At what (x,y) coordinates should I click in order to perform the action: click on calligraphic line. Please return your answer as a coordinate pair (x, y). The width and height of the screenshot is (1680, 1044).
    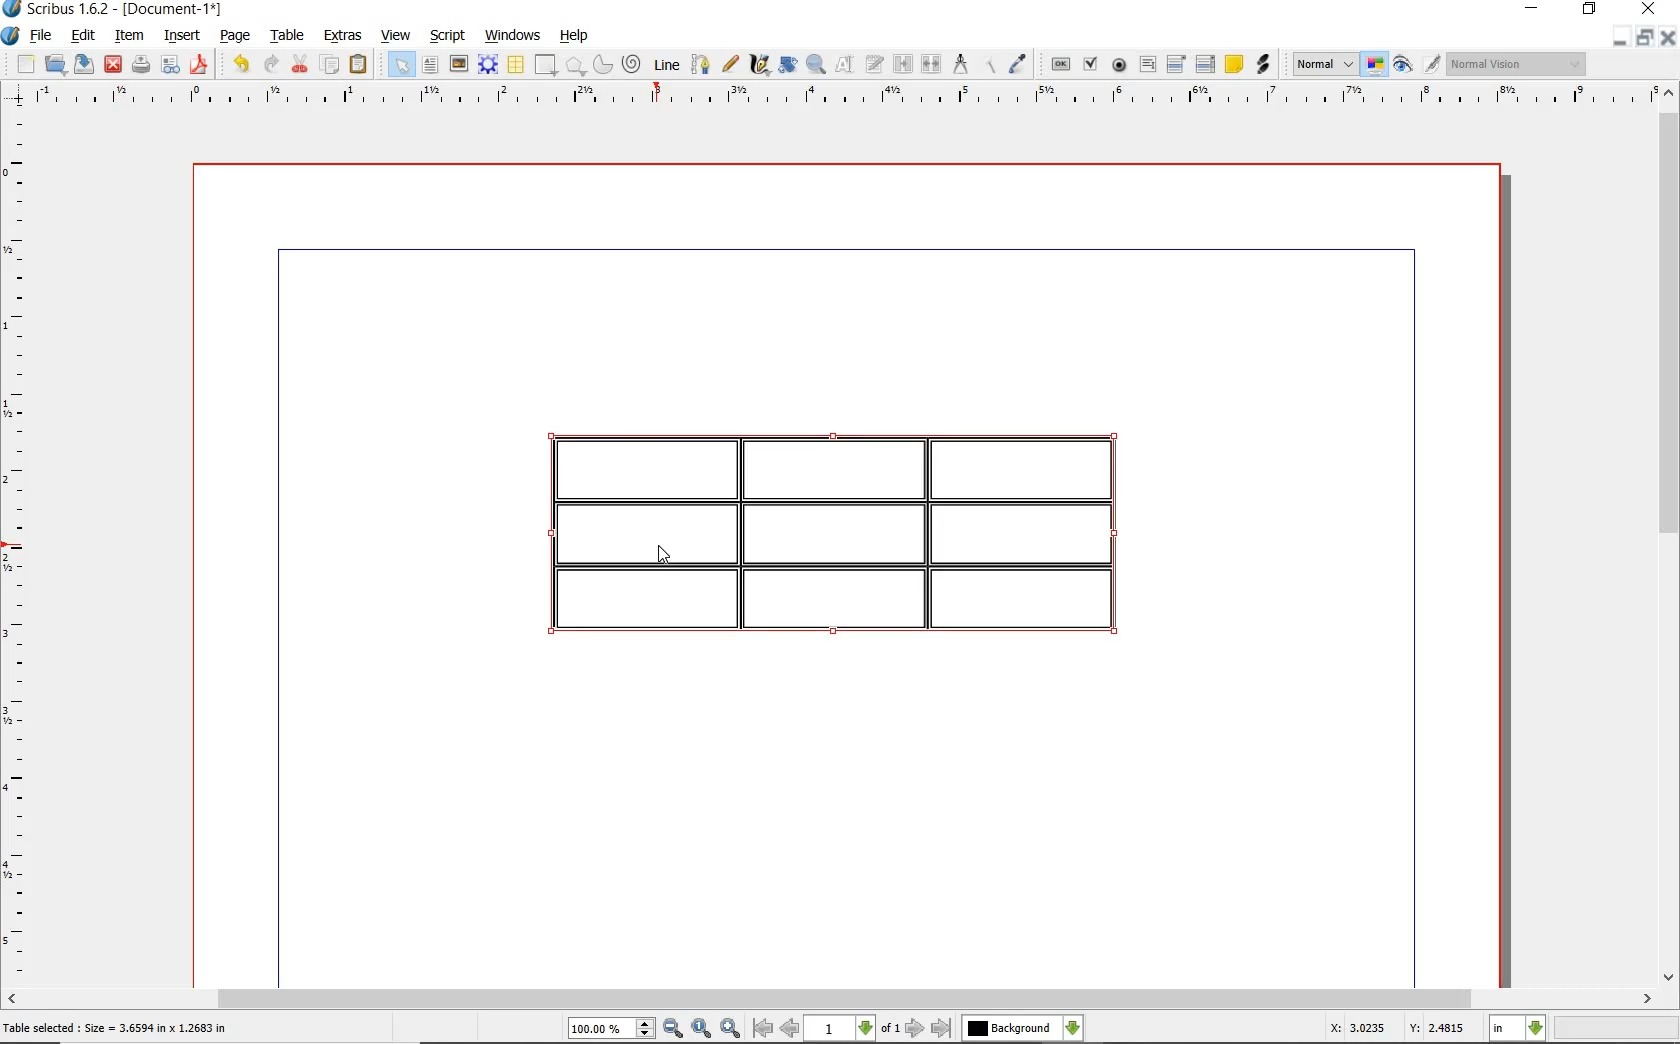
    Looking at the image, I should click on (758, 64).